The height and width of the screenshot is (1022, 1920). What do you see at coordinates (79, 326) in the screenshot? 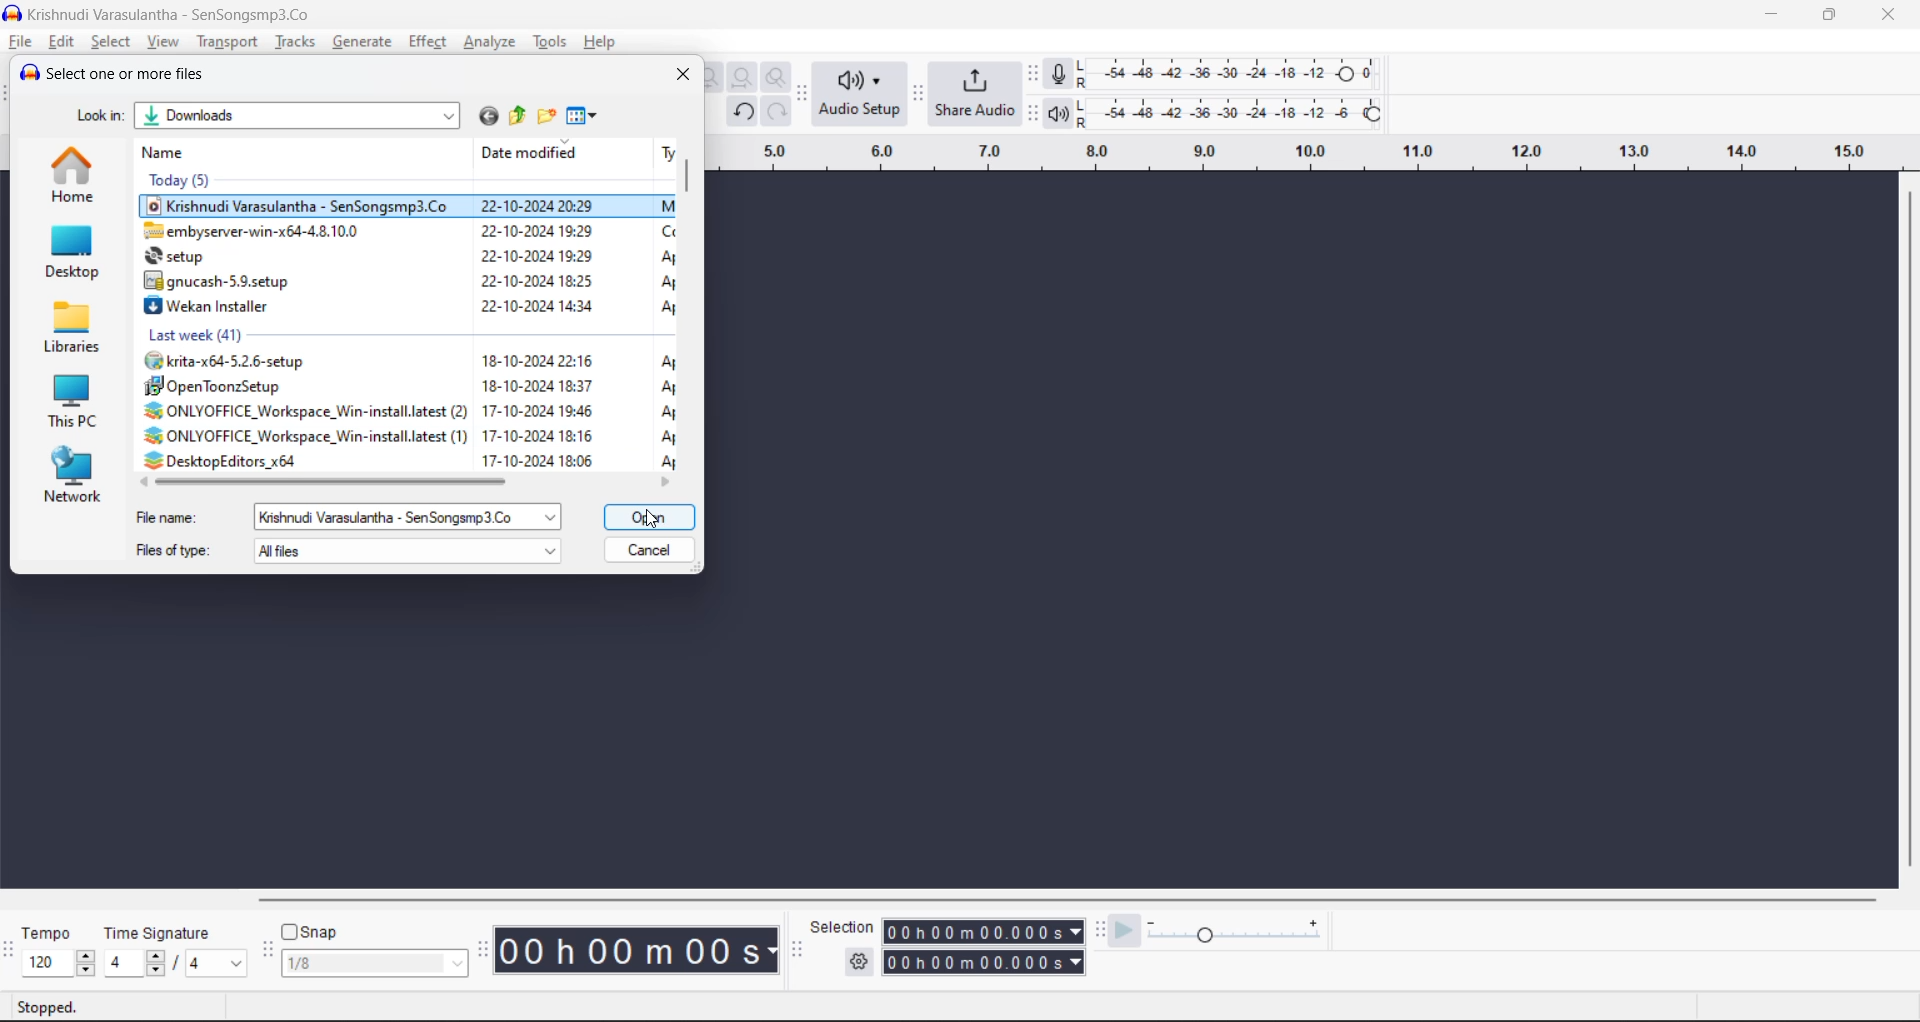
I see `libraries` at bounding box center [79, 326].